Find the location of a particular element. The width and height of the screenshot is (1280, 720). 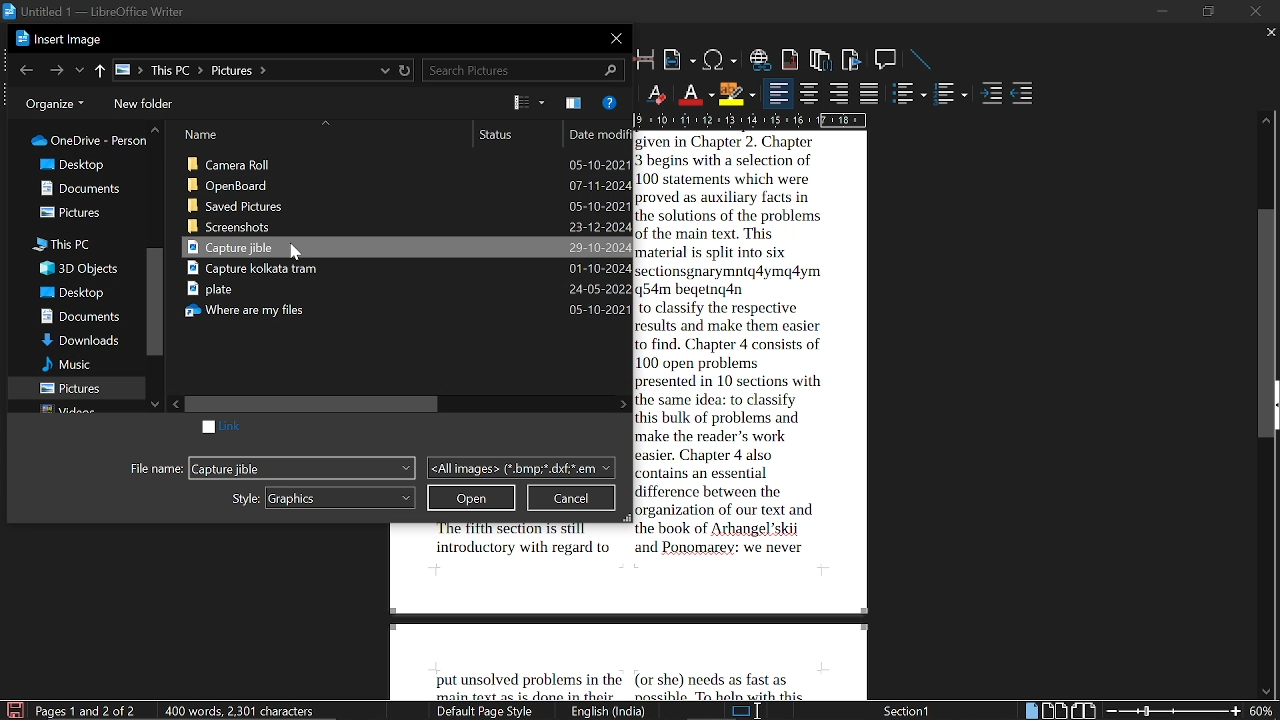

name is located at coordinates (318, 135).